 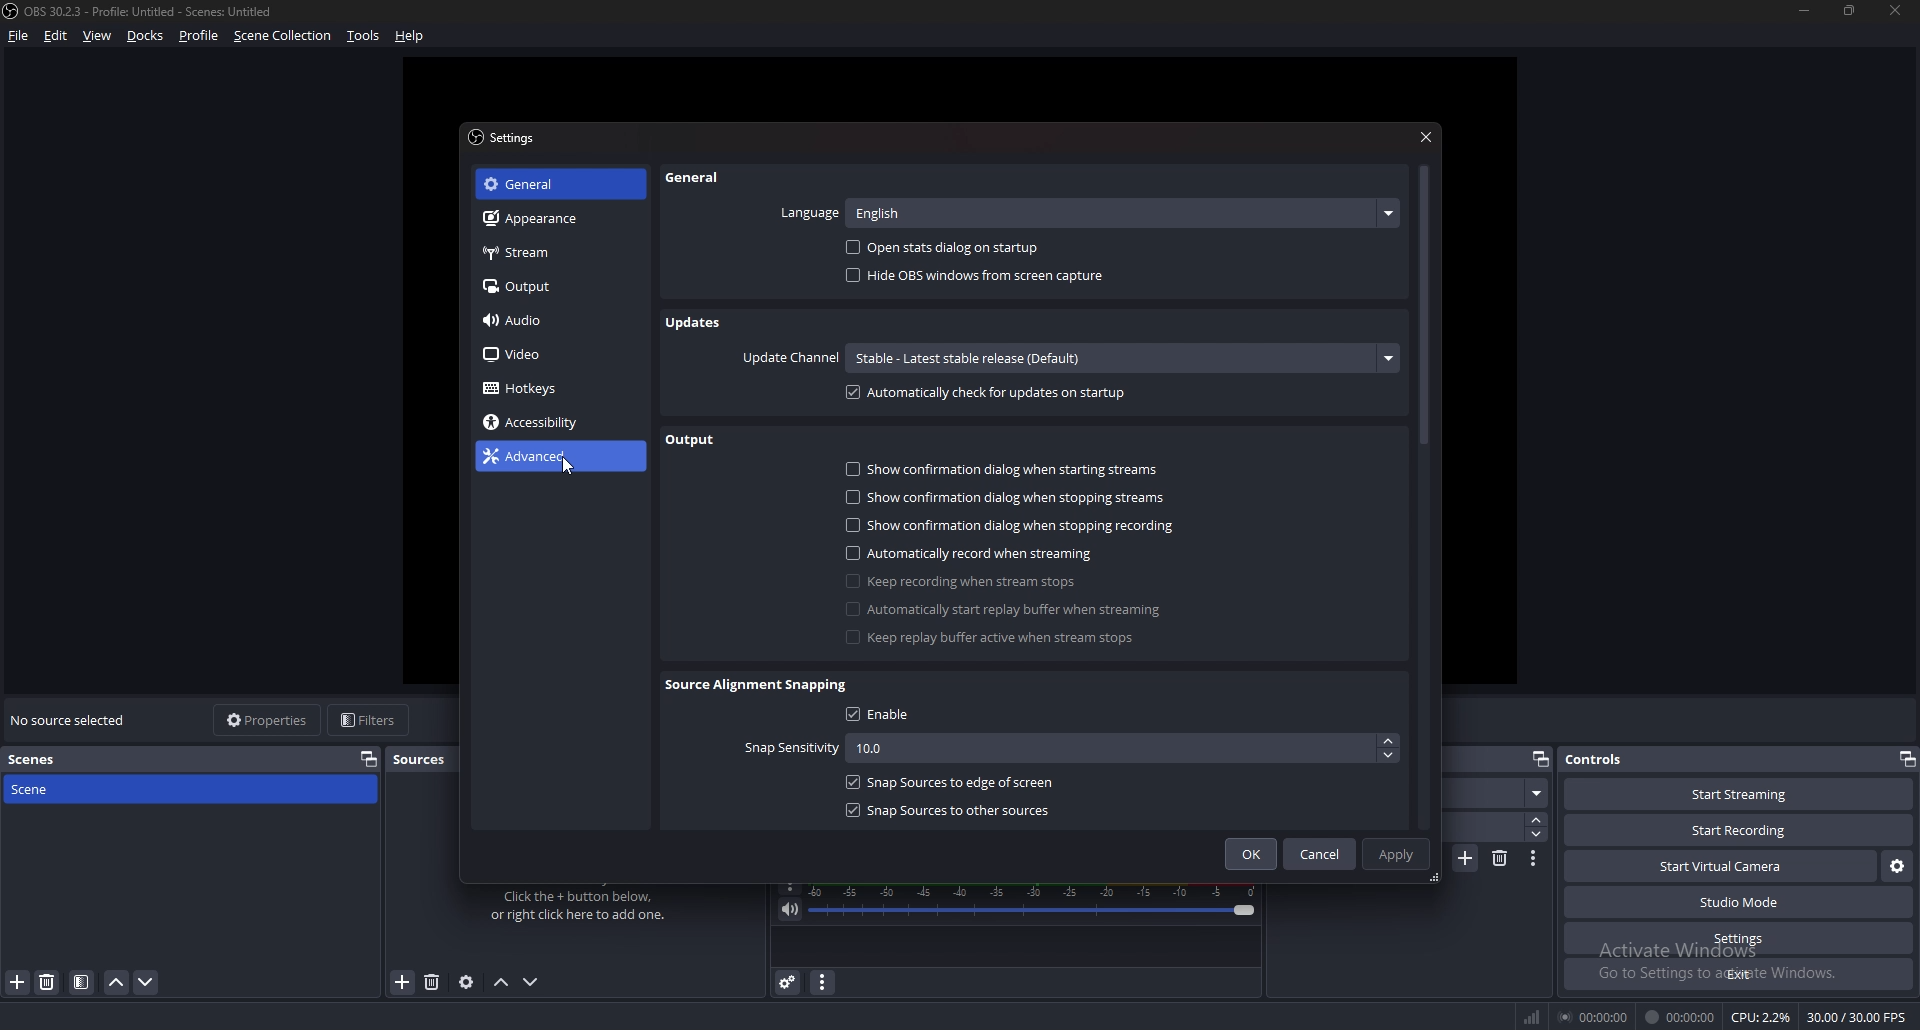 I want to click on Show confirmation dialog when stopping recording, so click(x=1008, y=526).